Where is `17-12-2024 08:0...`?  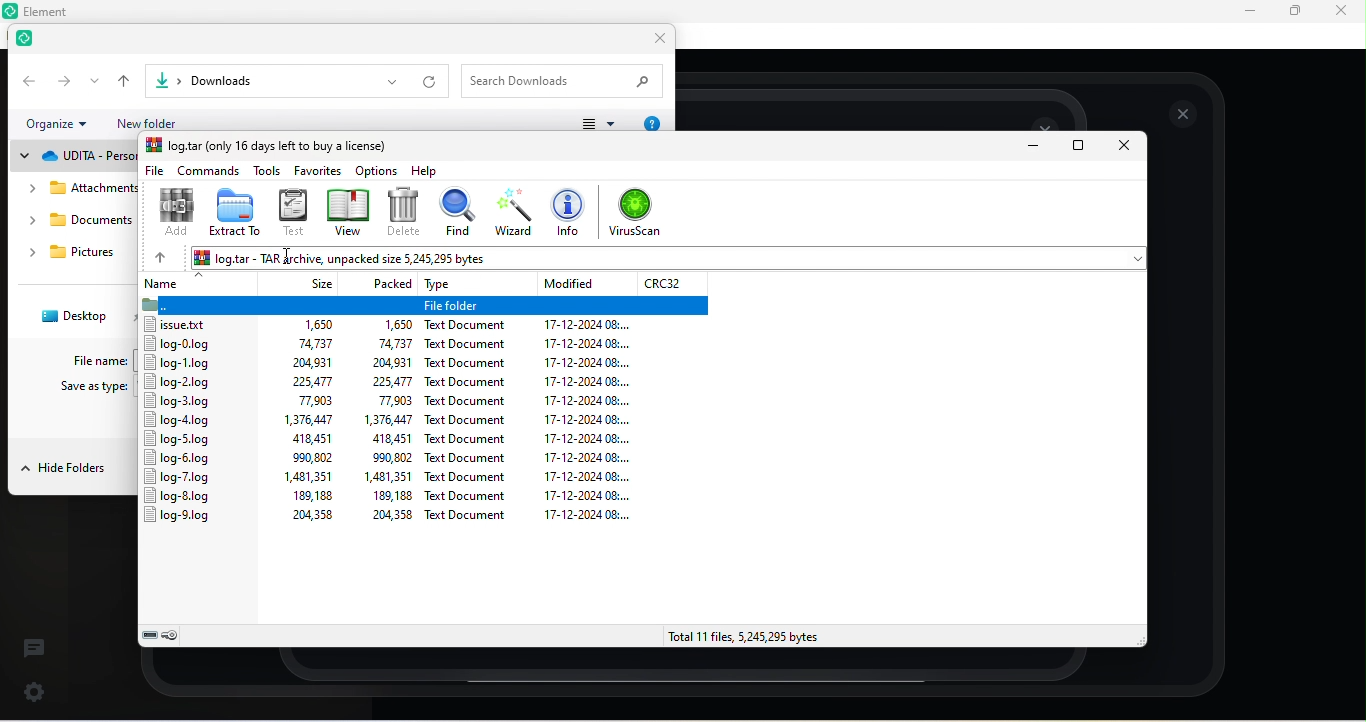 17-12-2024 08:0... is located at coordinates (588, 401).